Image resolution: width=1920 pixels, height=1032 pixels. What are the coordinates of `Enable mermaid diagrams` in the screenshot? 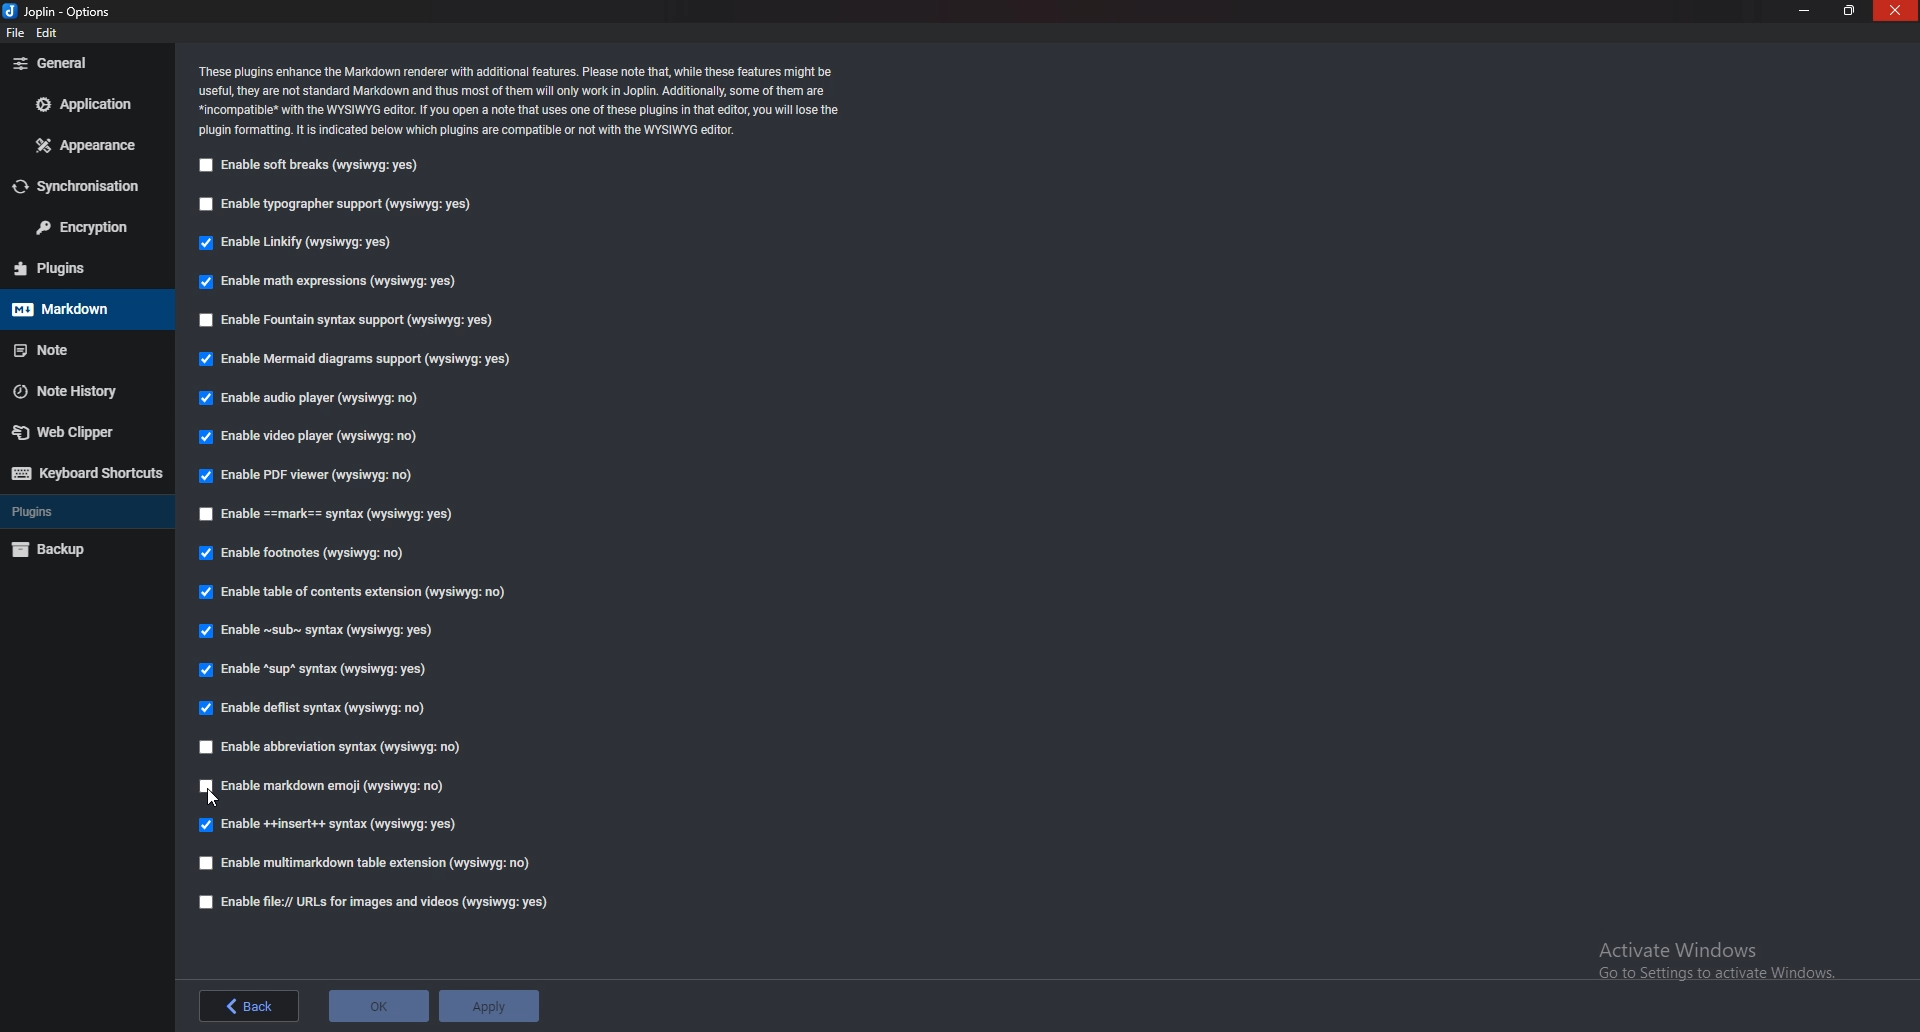 It's located at (360, 359).